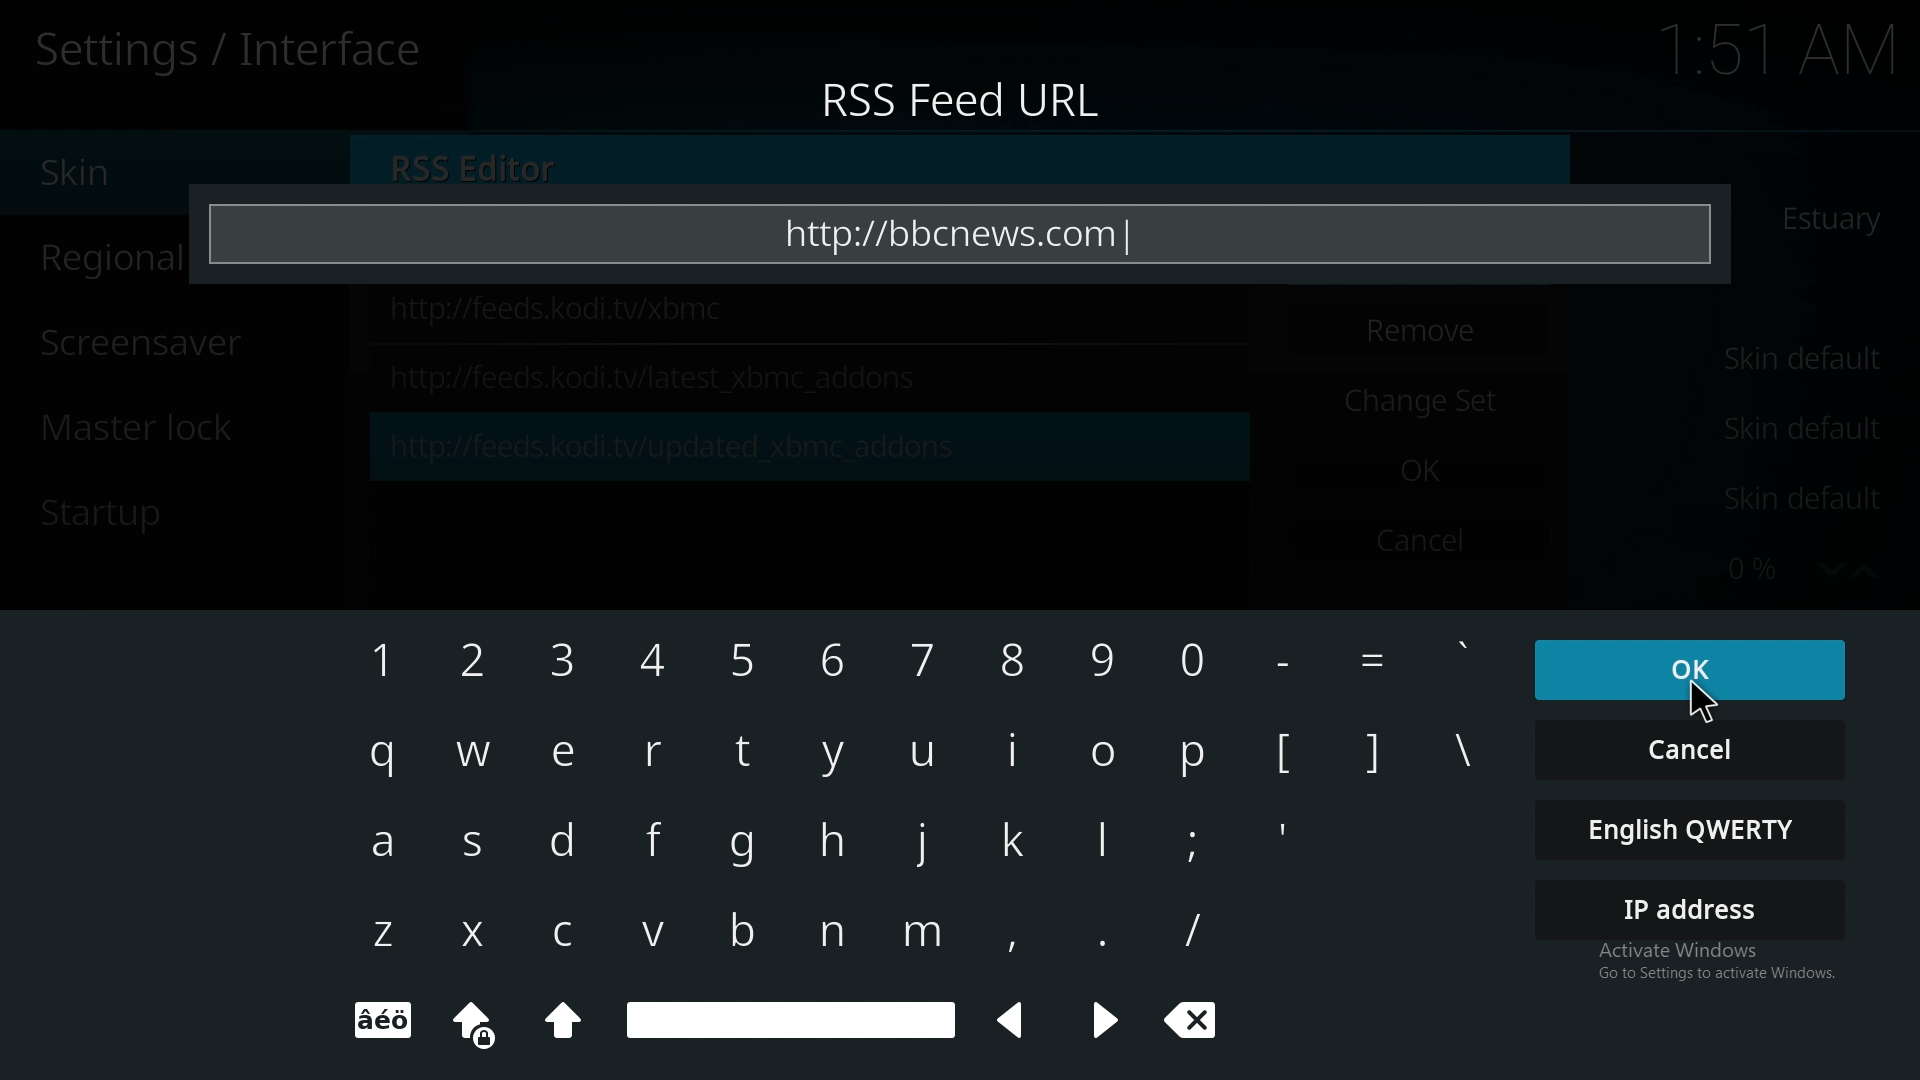 This screenshot has width=1920, height=1080. What do you see at coordinates (1011, 840) in the screenshot?
I see `keyboard Input` at bounding box center [1011, 840].